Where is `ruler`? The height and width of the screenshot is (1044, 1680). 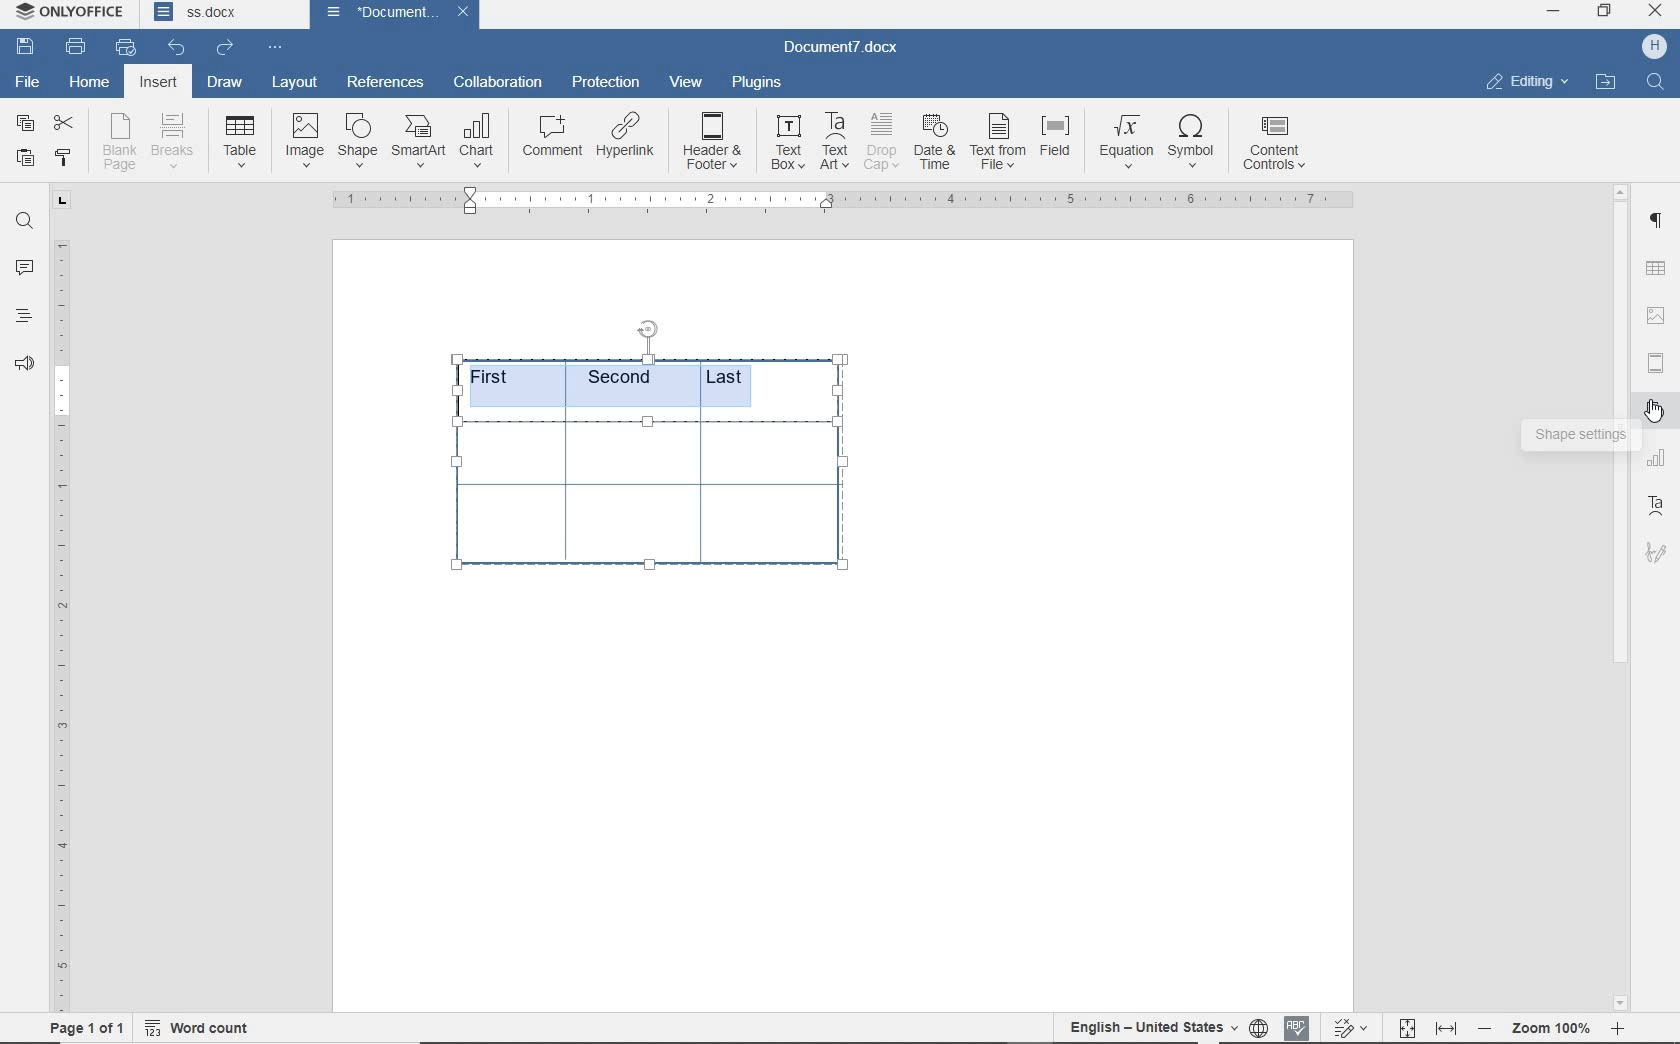
ruler is located at coordinates (61, 625).